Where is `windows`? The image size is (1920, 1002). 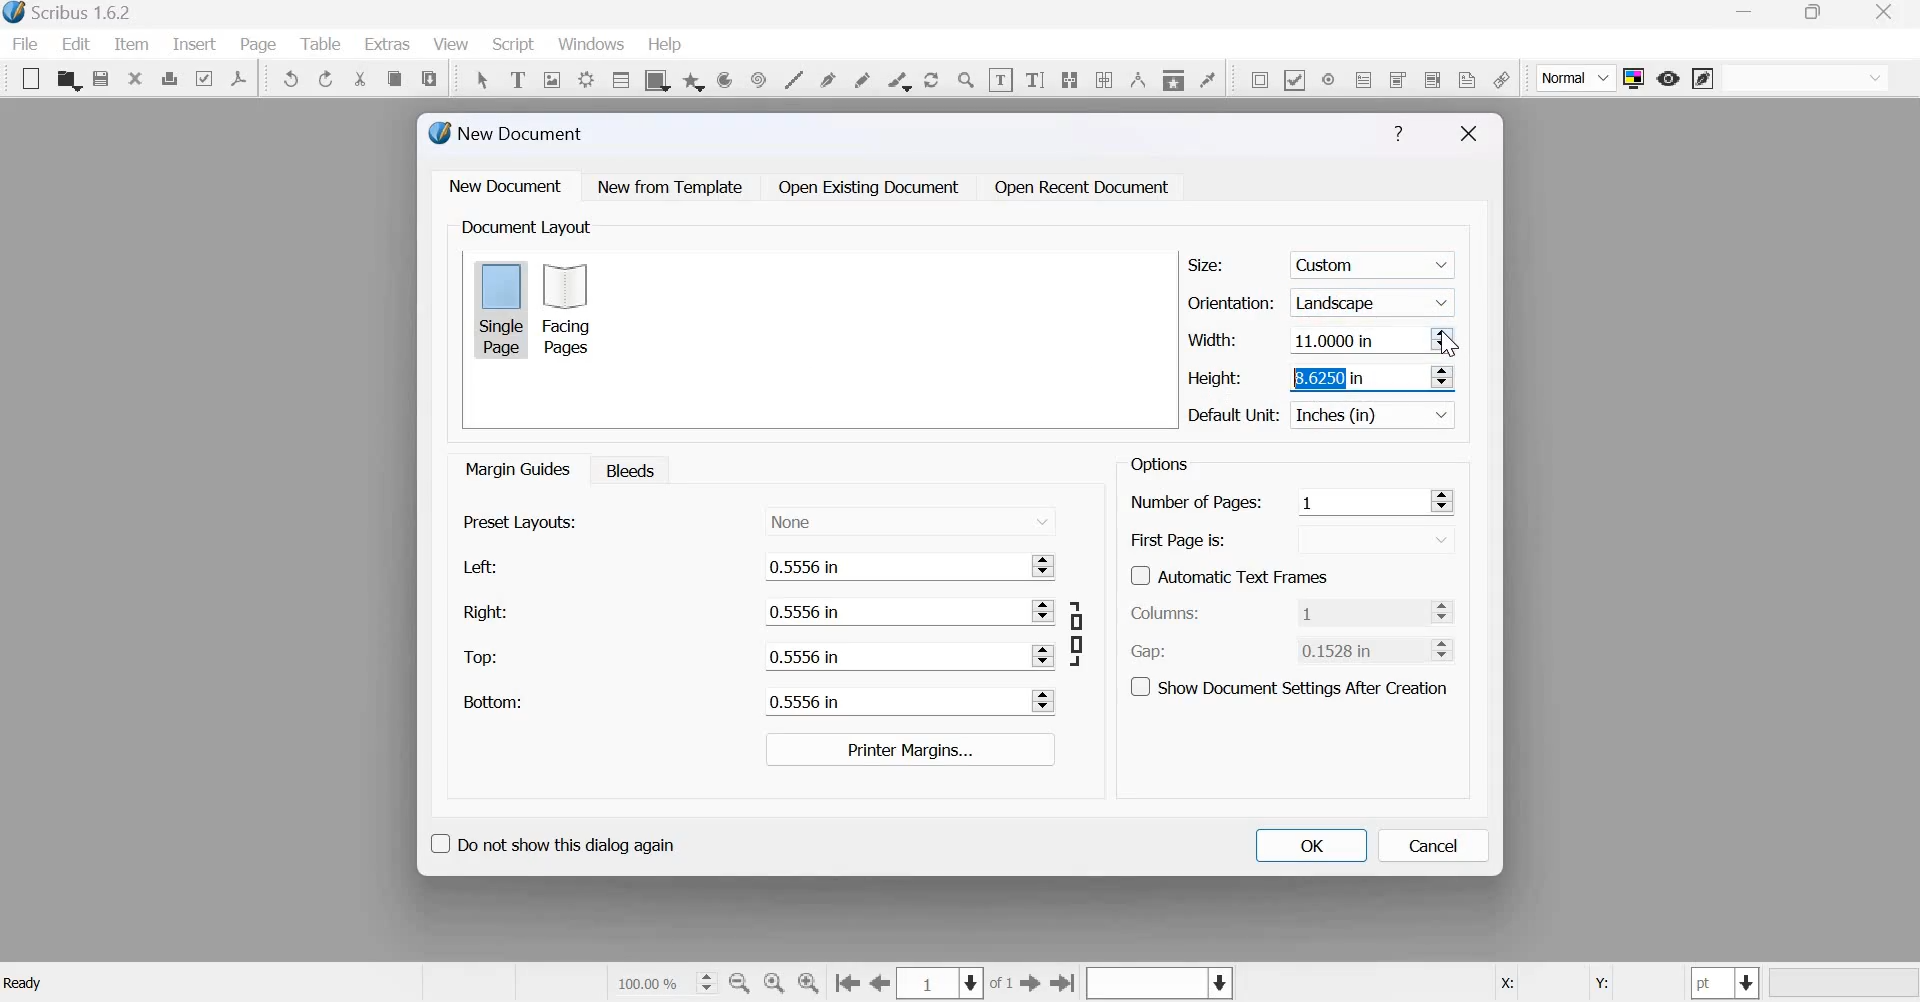 windows is located at coordinates (591, 46).